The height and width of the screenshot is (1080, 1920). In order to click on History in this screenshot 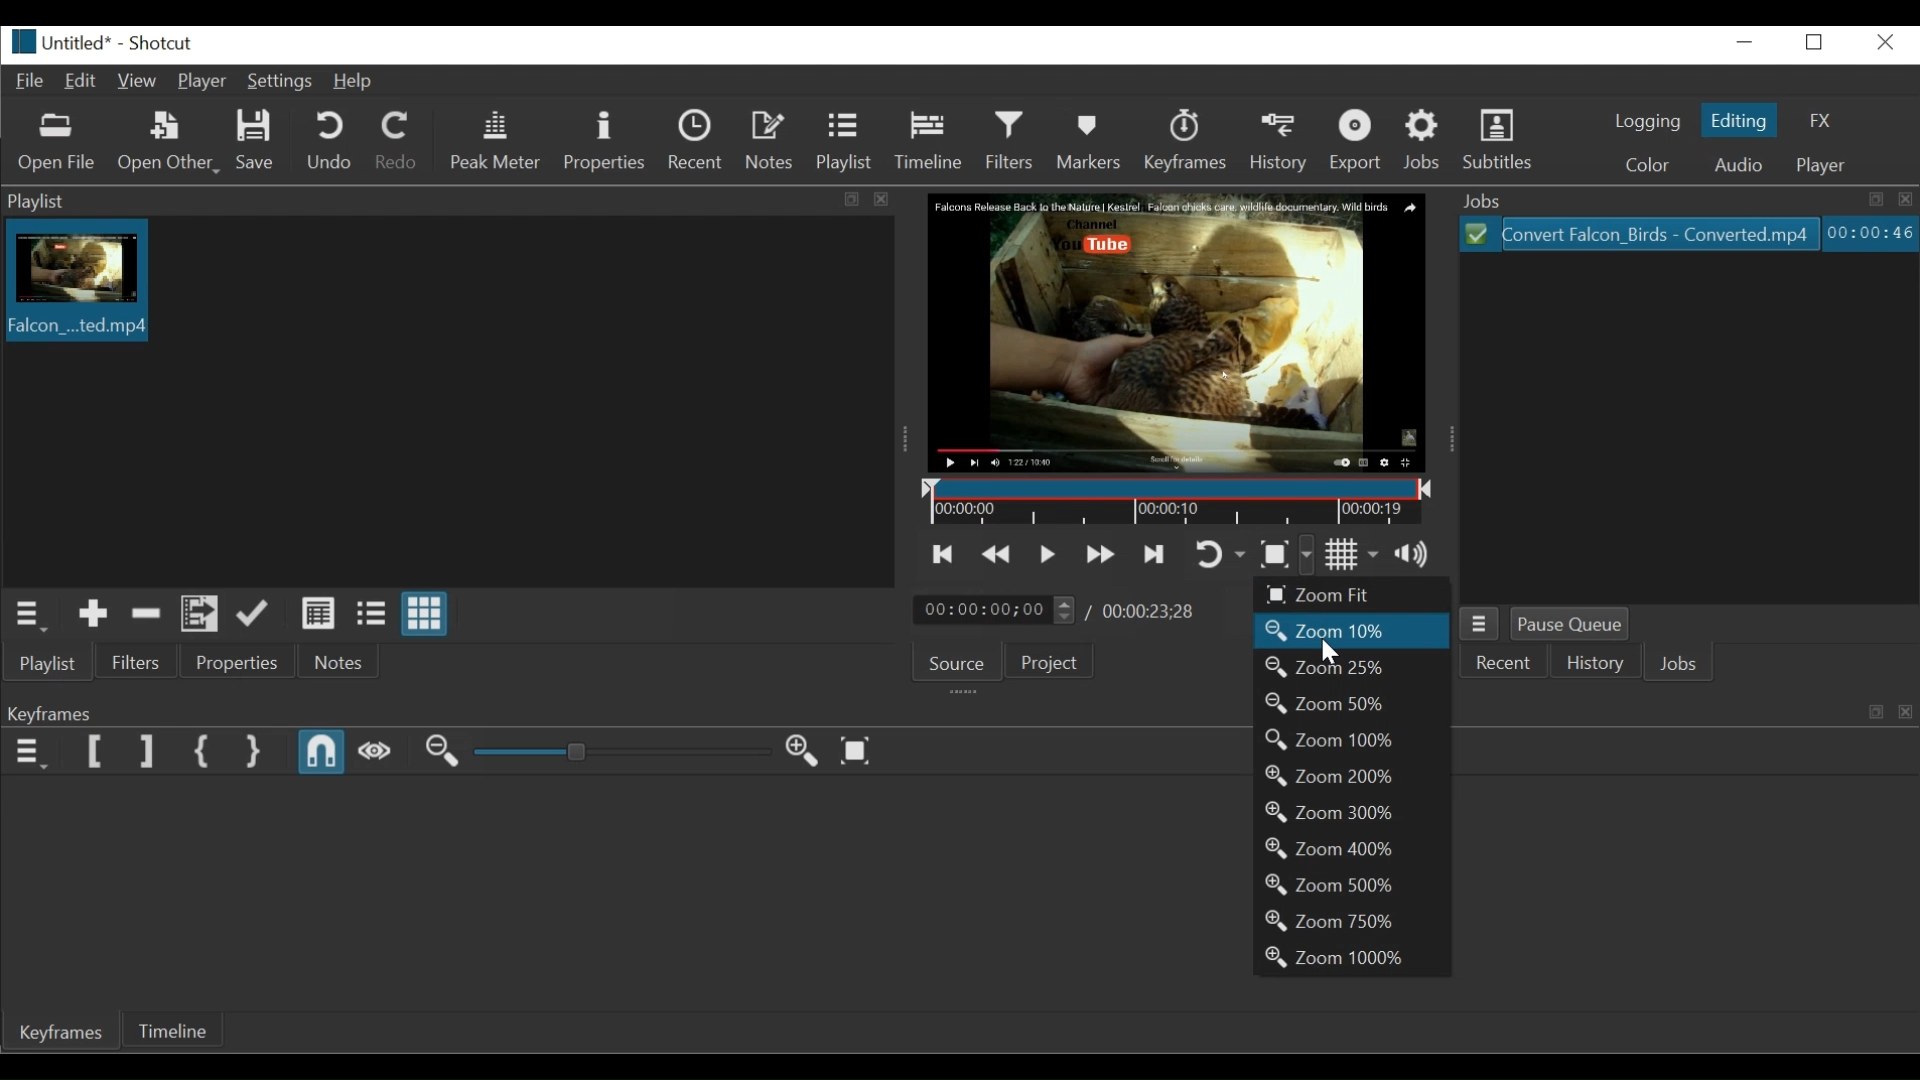, I will do `click(1591, 662)`.